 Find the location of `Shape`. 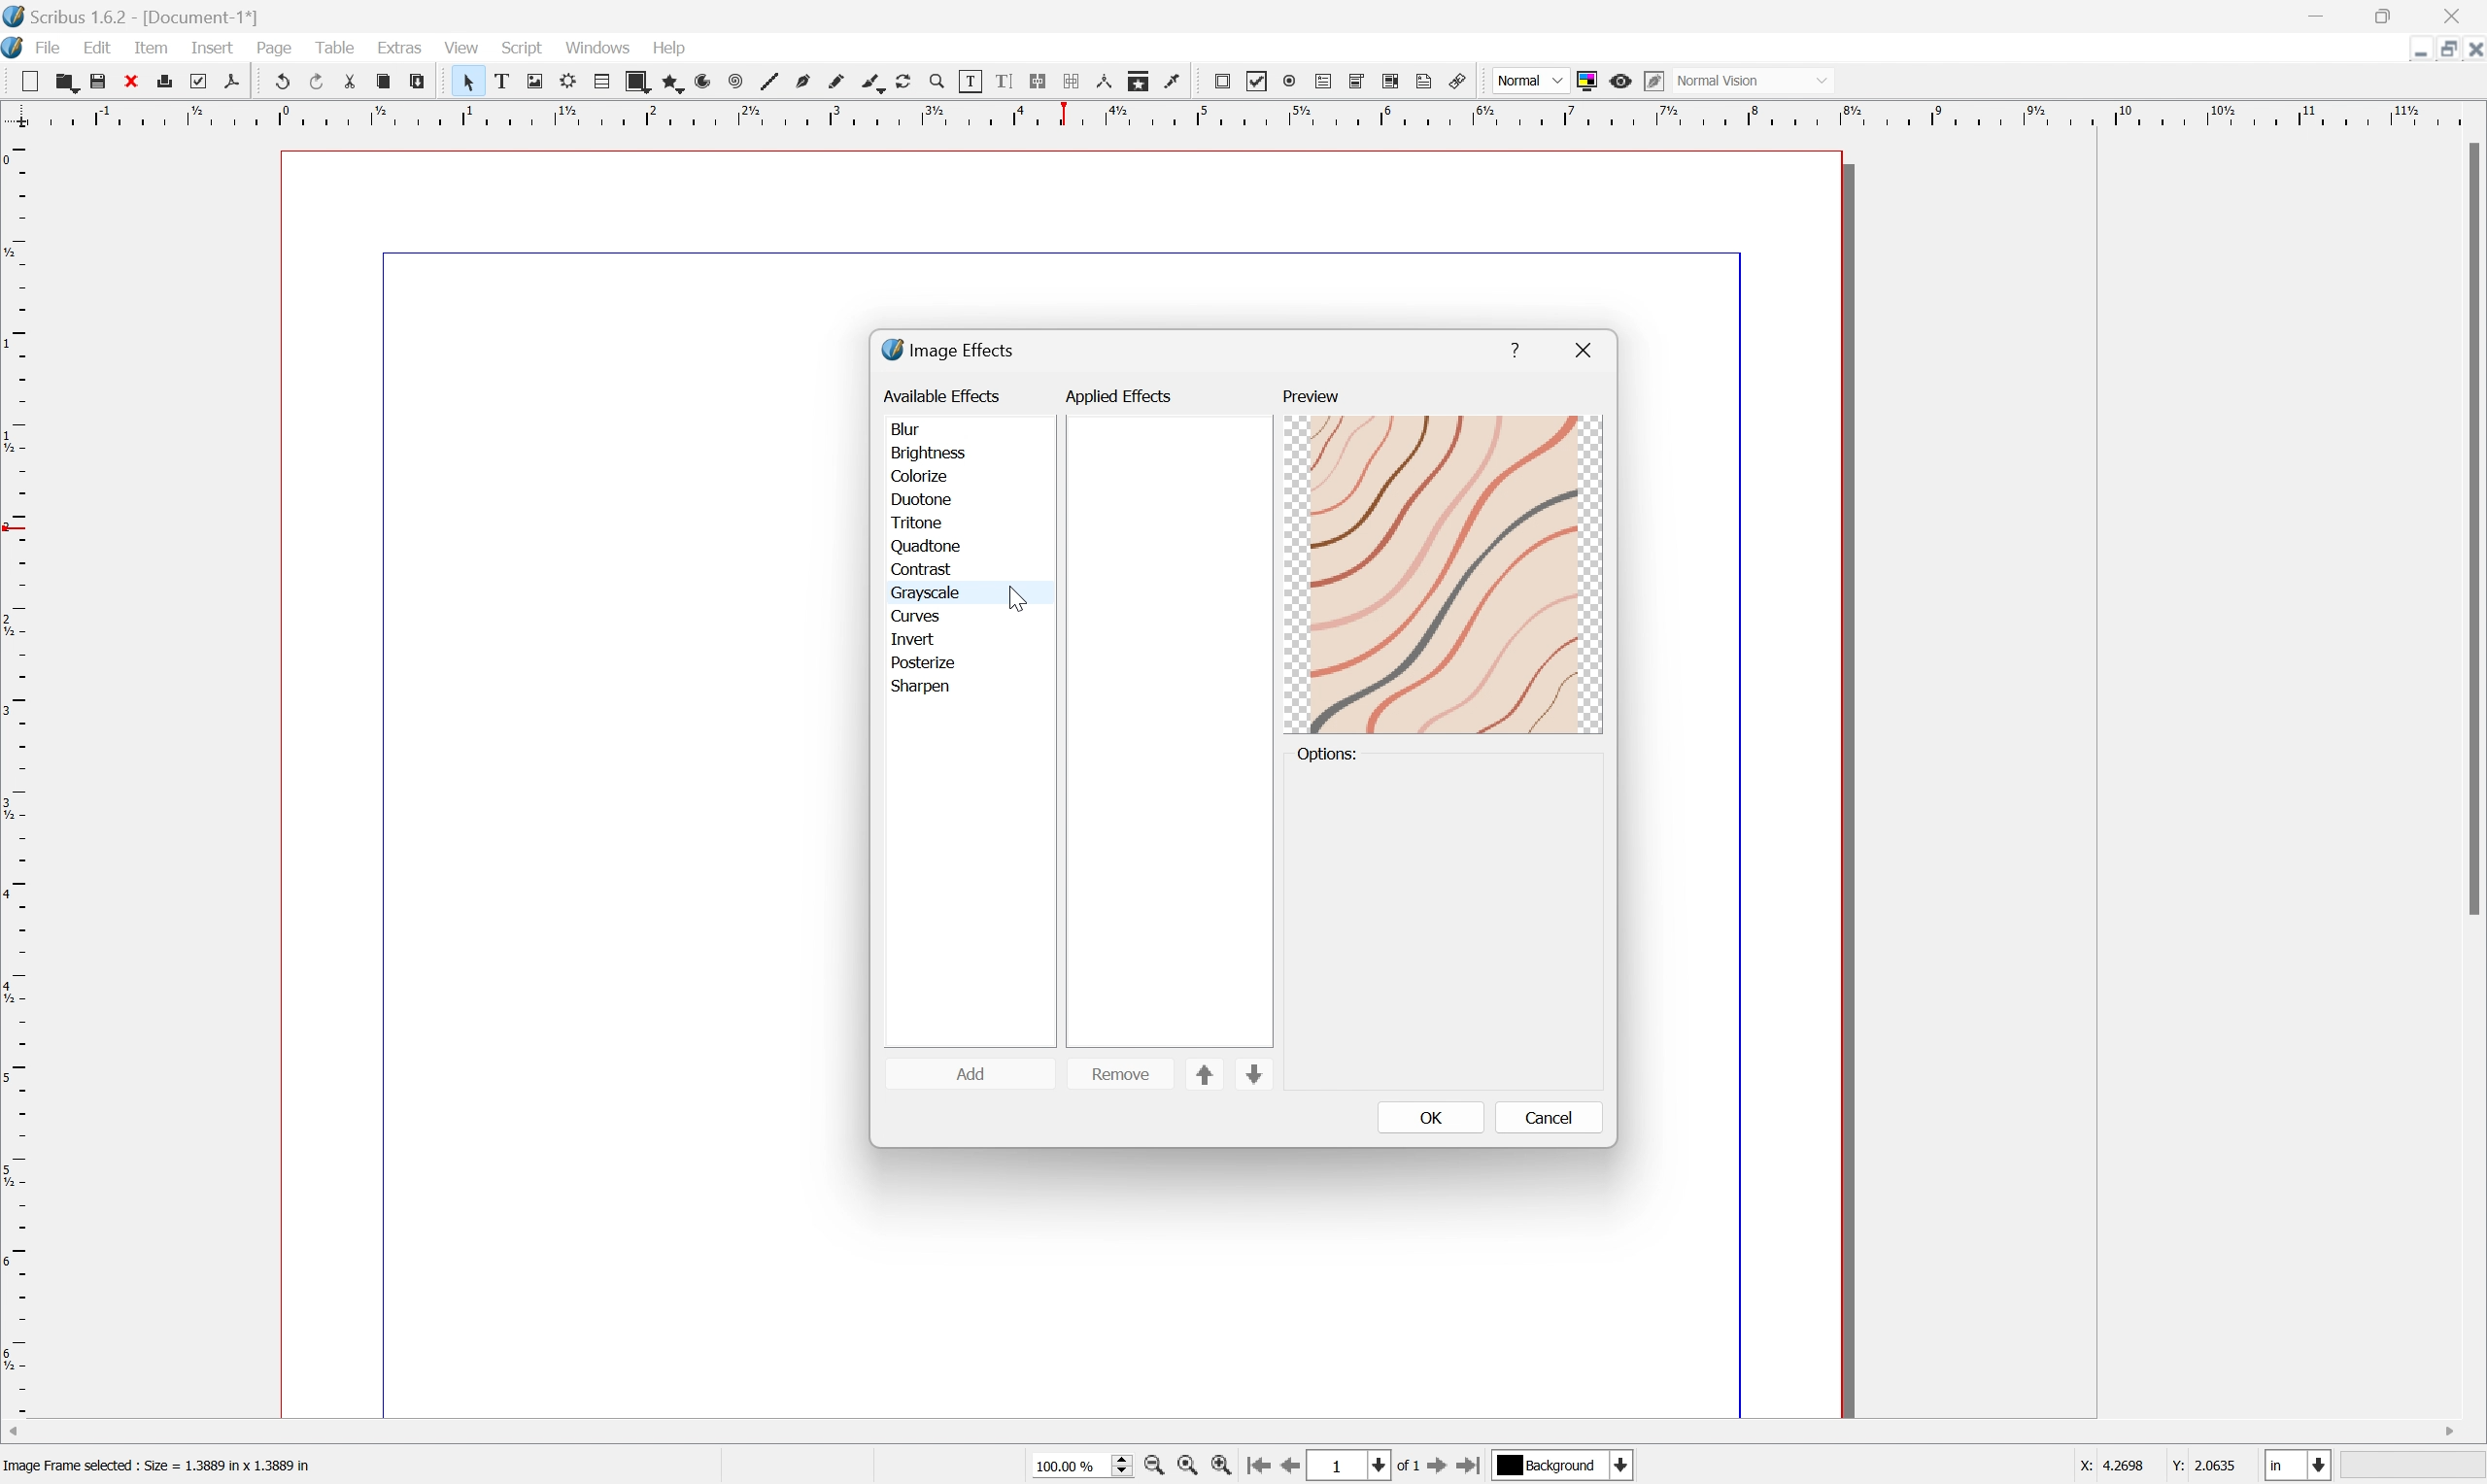

Shape is located at coordinates (643, 83).